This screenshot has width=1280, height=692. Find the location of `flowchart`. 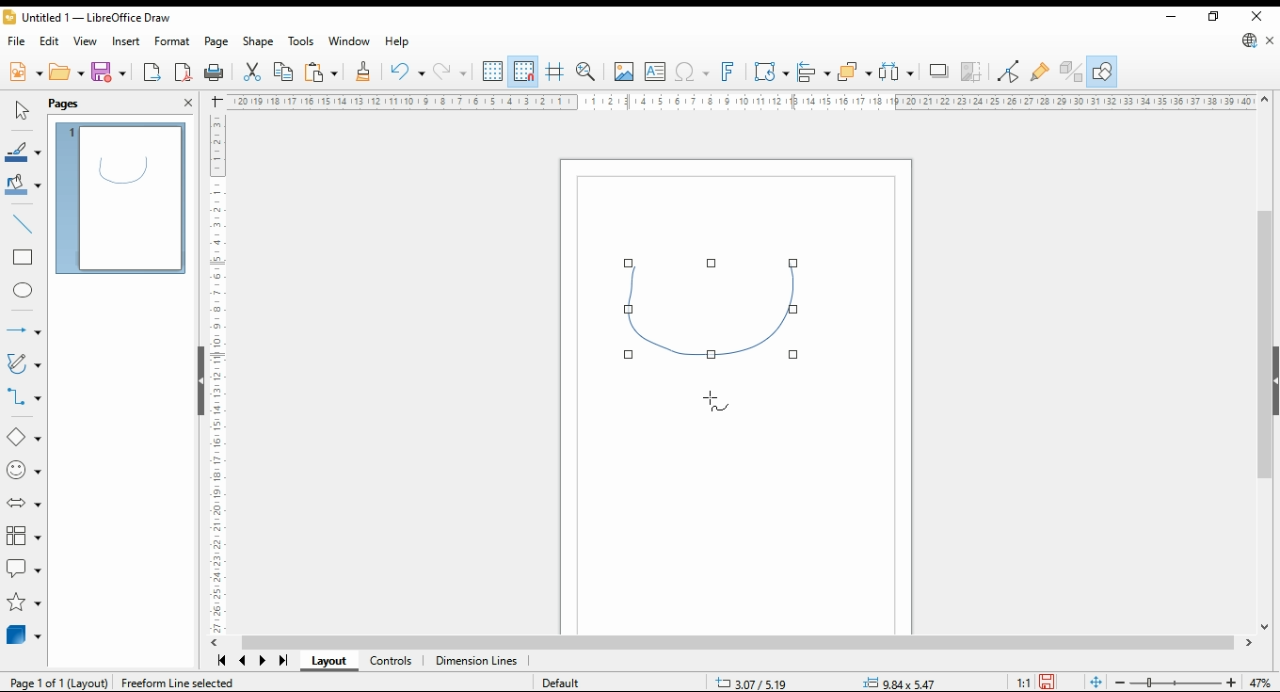

flowchart is located at coordinates (22, 535).